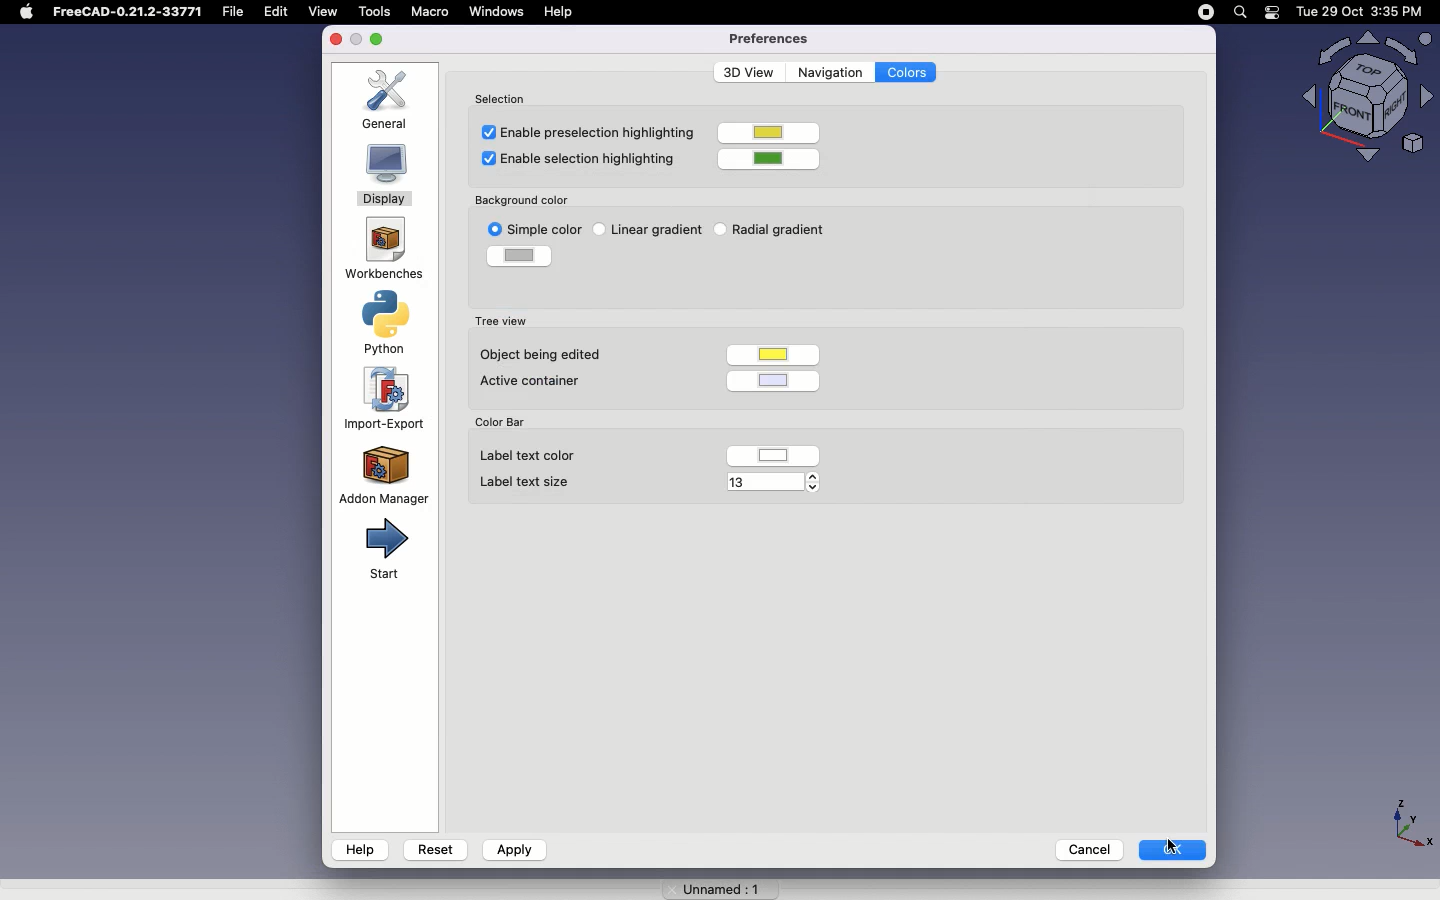 The image size is (1440, 900). I want to click on Background will have selected color, so click(629, 288).